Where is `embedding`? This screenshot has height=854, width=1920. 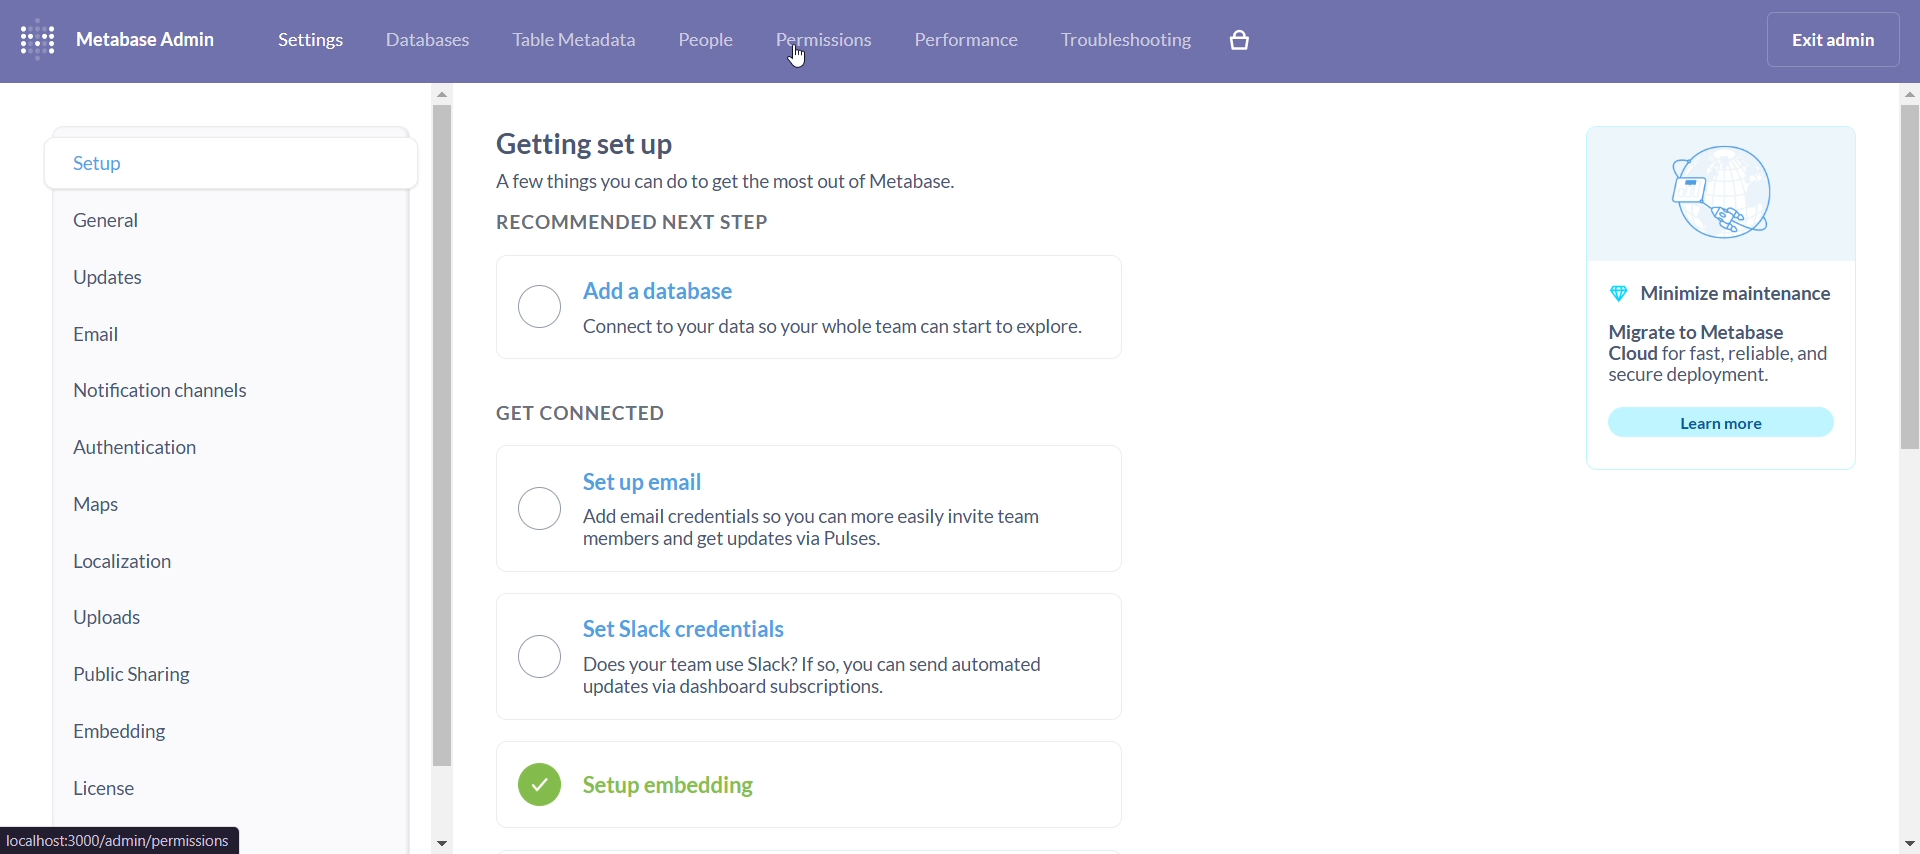 embedding is located at coordinates (230, 738).